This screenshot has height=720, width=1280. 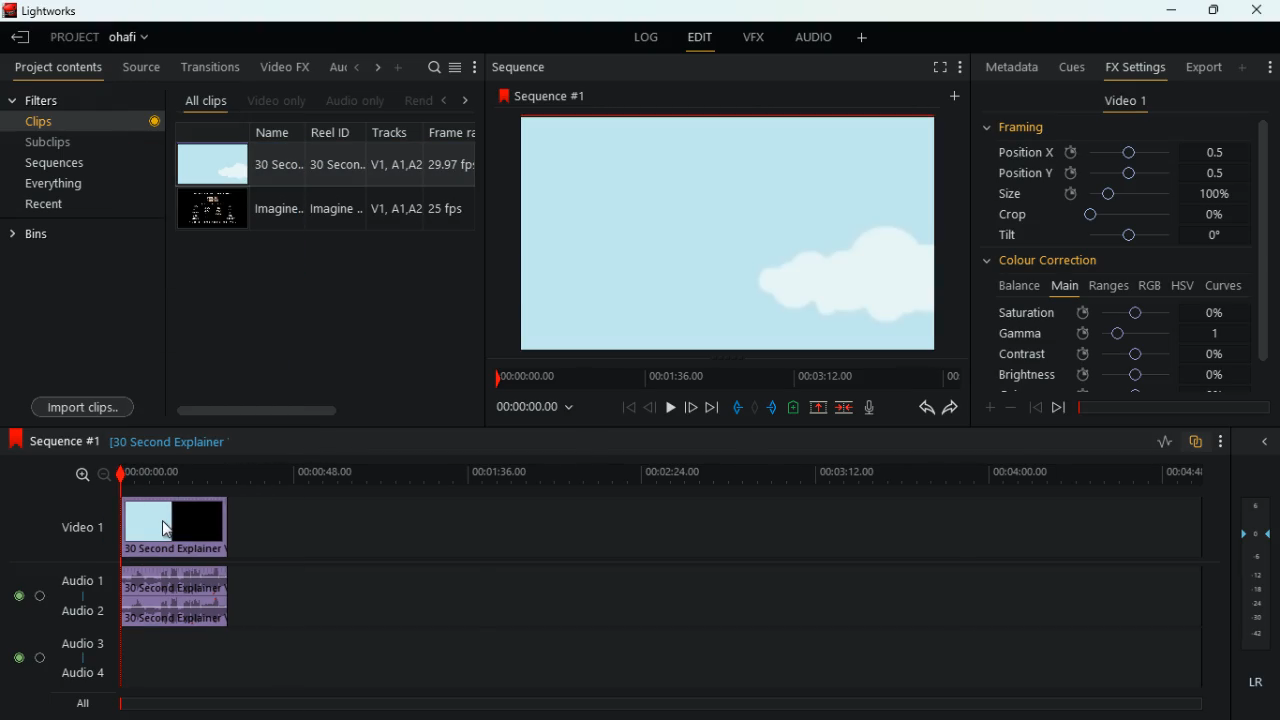 What do you see at coordinates (714, 407) in the screenshot?
I see `end` at bounding box center [714, 407].